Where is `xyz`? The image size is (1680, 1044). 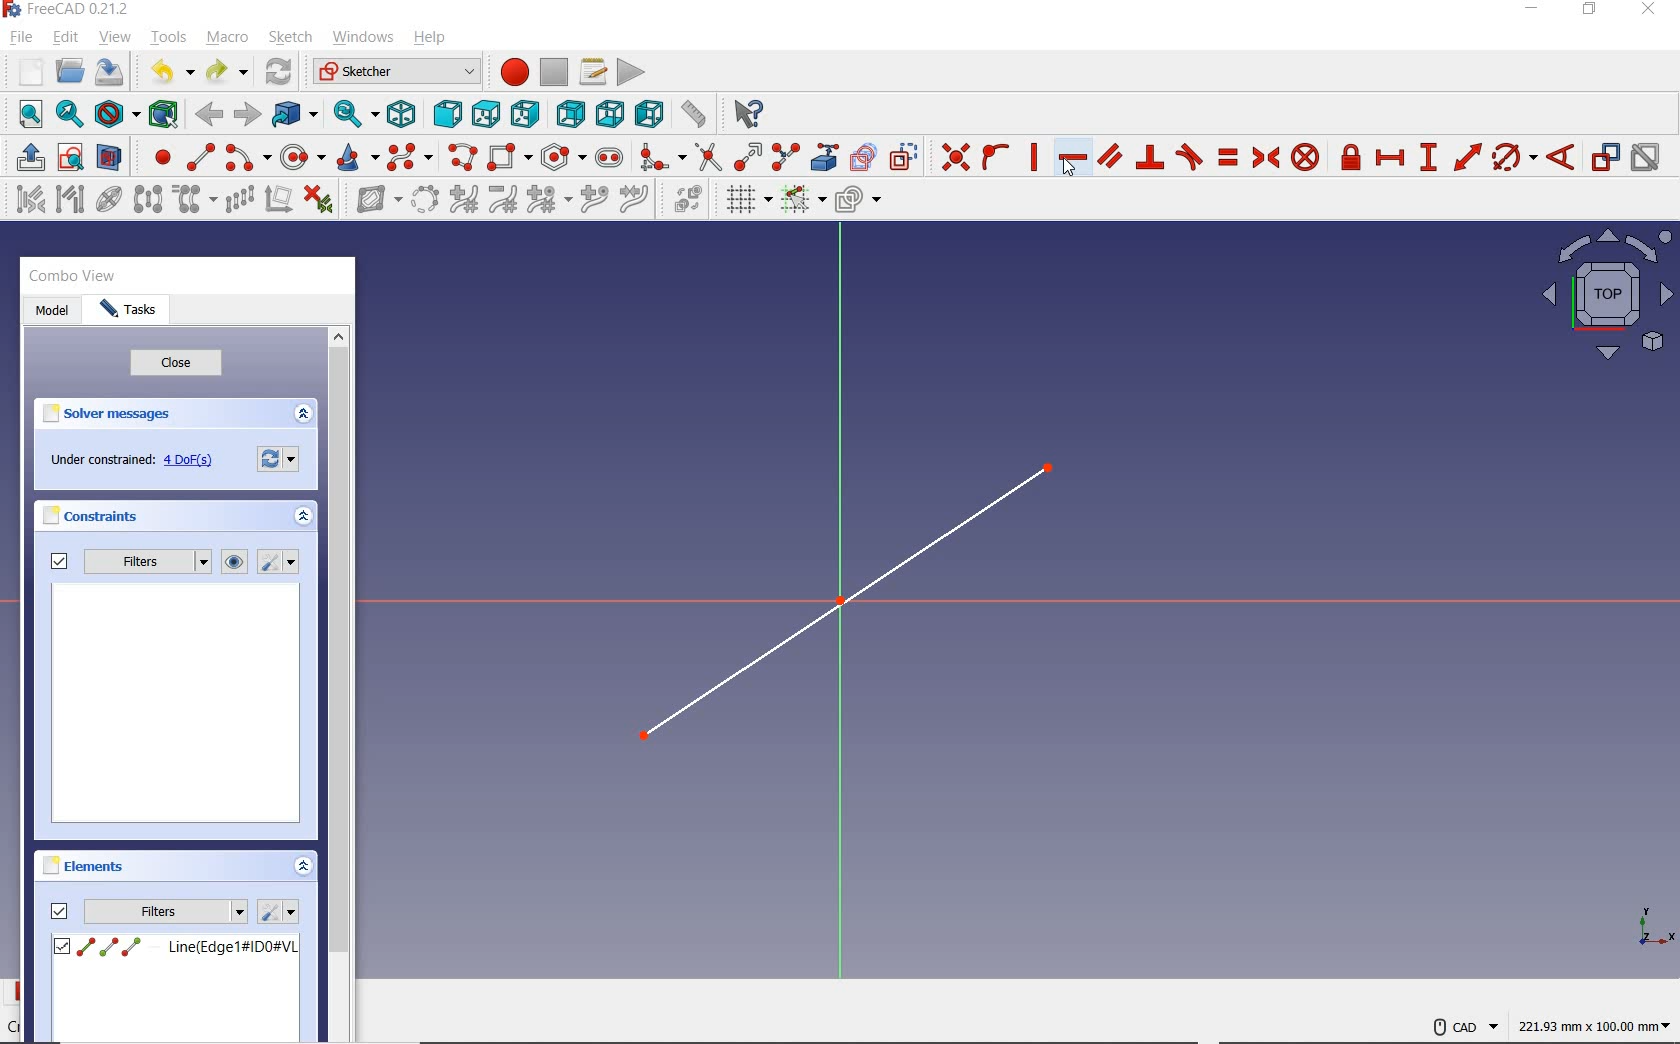 xyz is located at coordinates (1649, 925).